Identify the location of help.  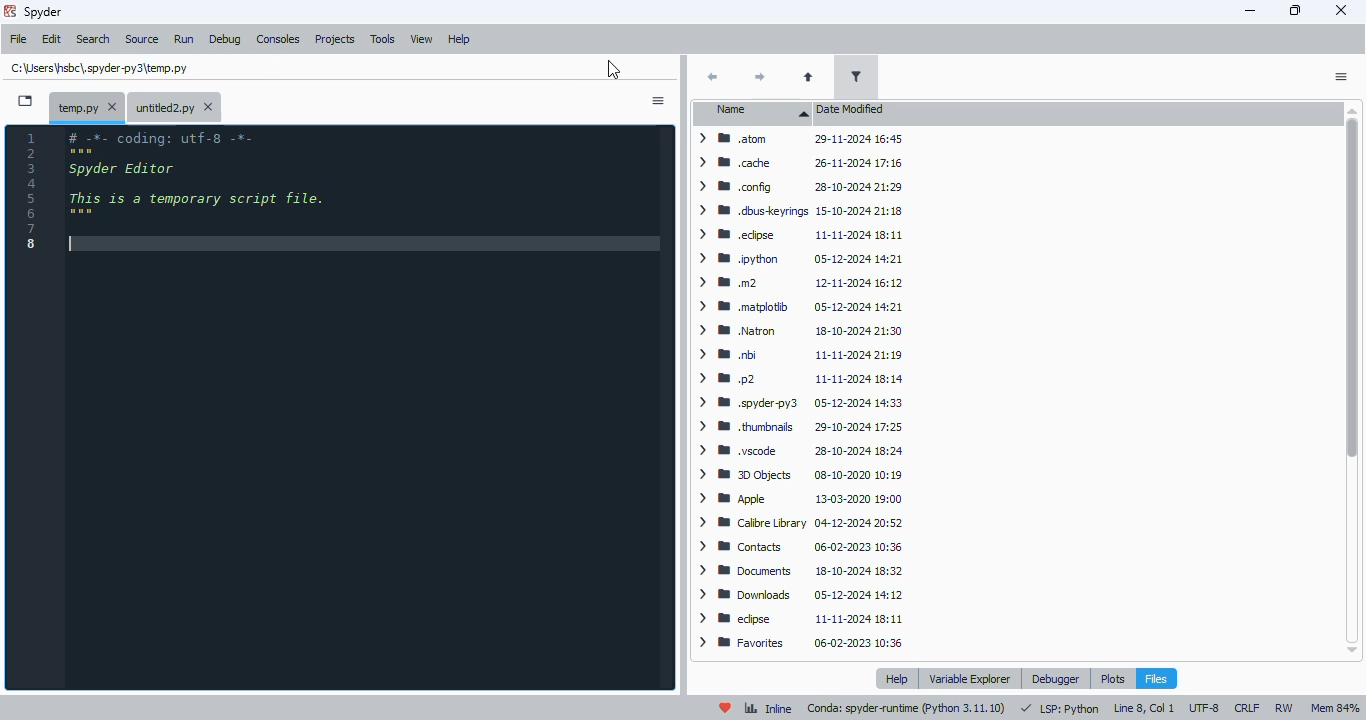
(458, 39).